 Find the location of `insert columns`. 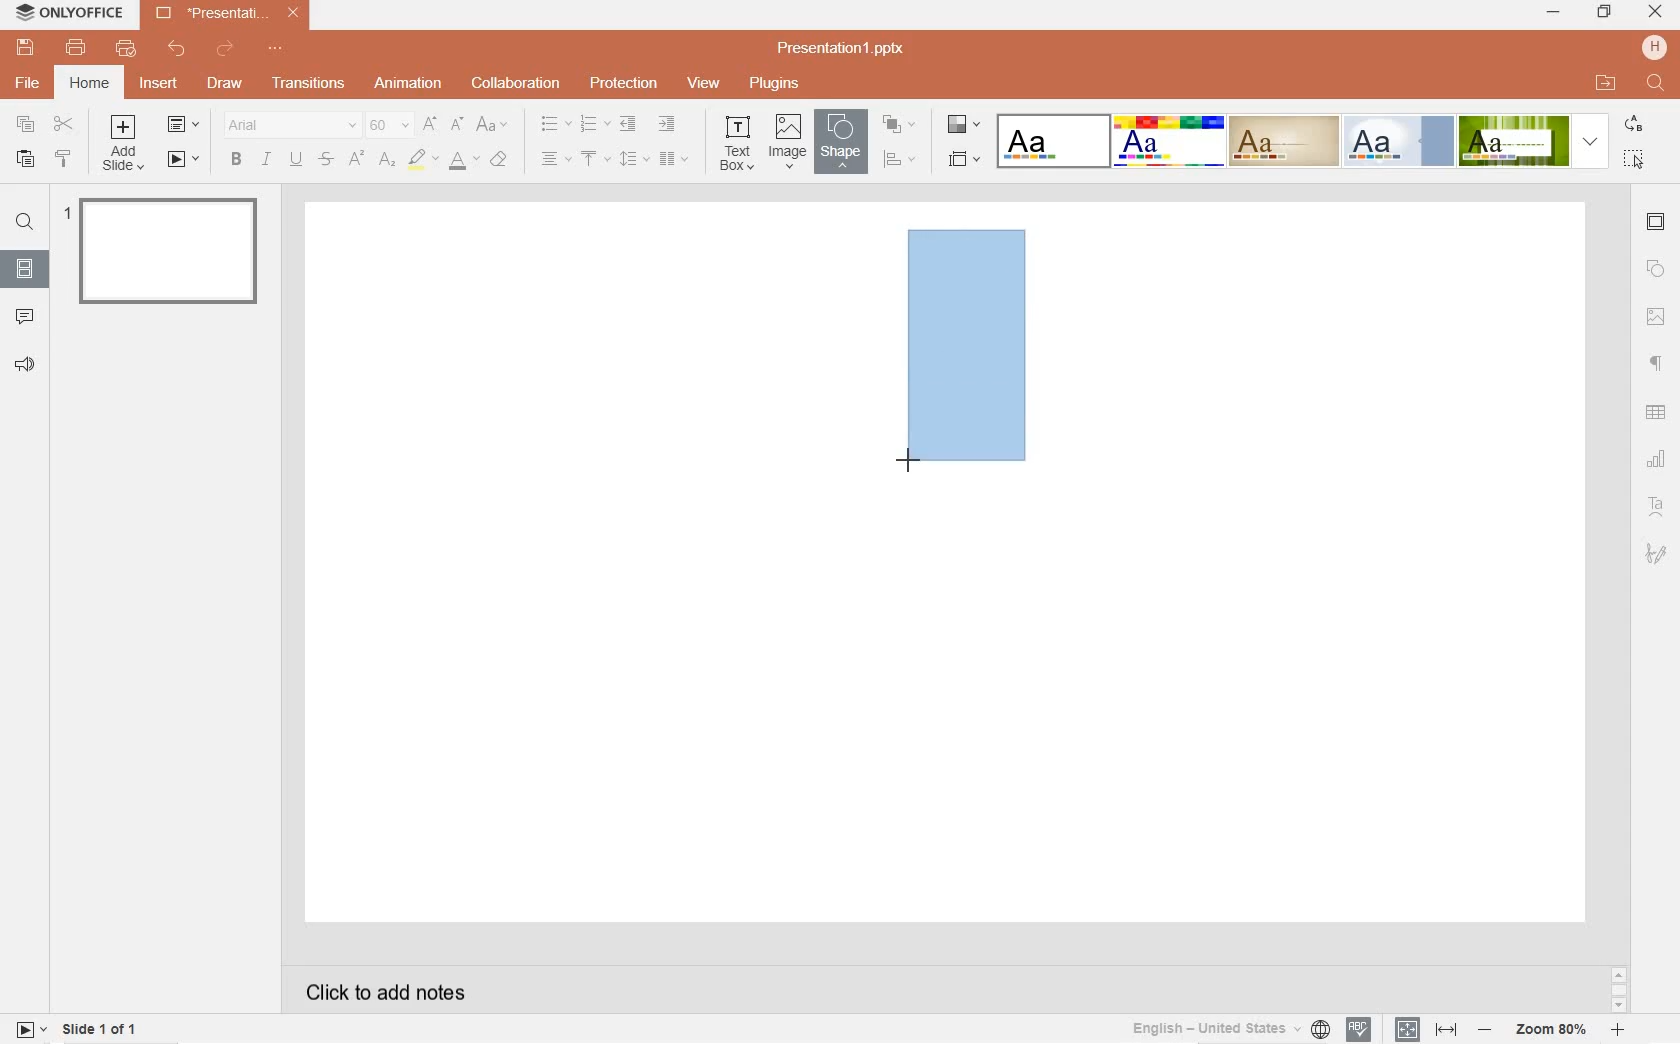

insert columns is located at coordinates (674, 158).